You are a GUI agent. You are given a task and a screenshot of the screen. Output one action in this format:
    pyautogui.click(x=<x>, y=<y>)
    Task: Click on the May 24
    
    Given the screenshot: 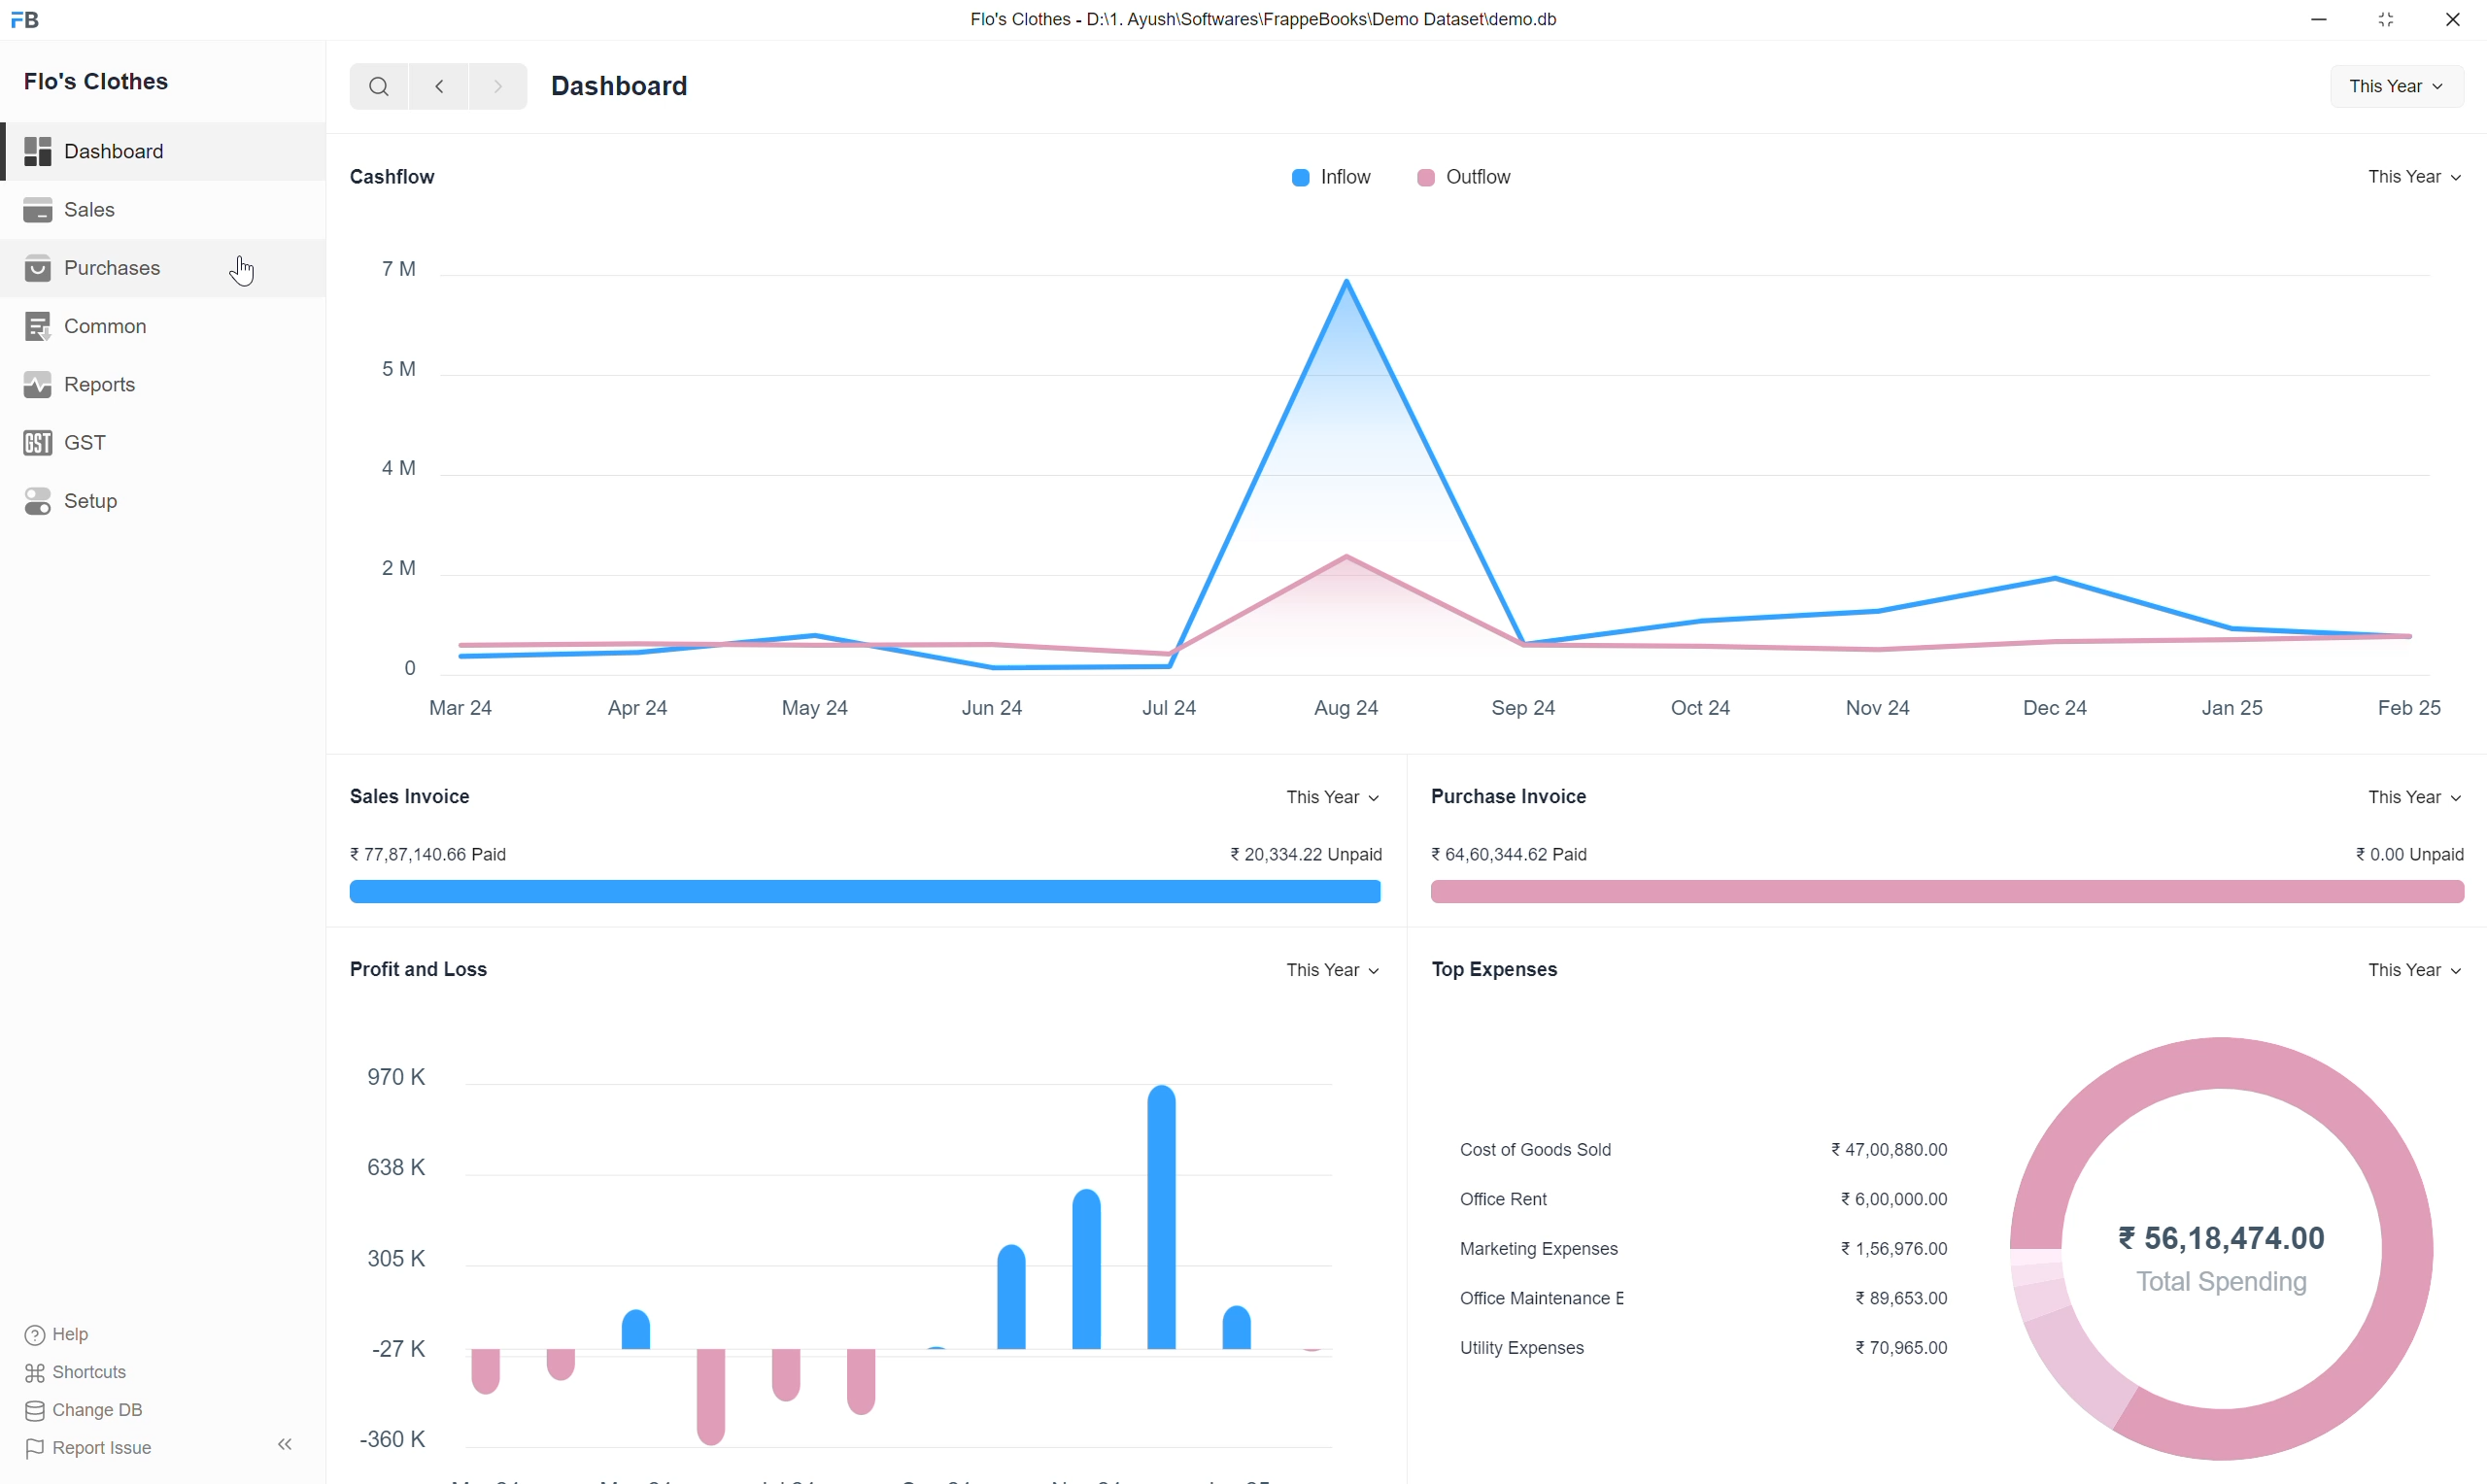 What is the action you would take?
    pyautogui.click(x=815, y=709)
    